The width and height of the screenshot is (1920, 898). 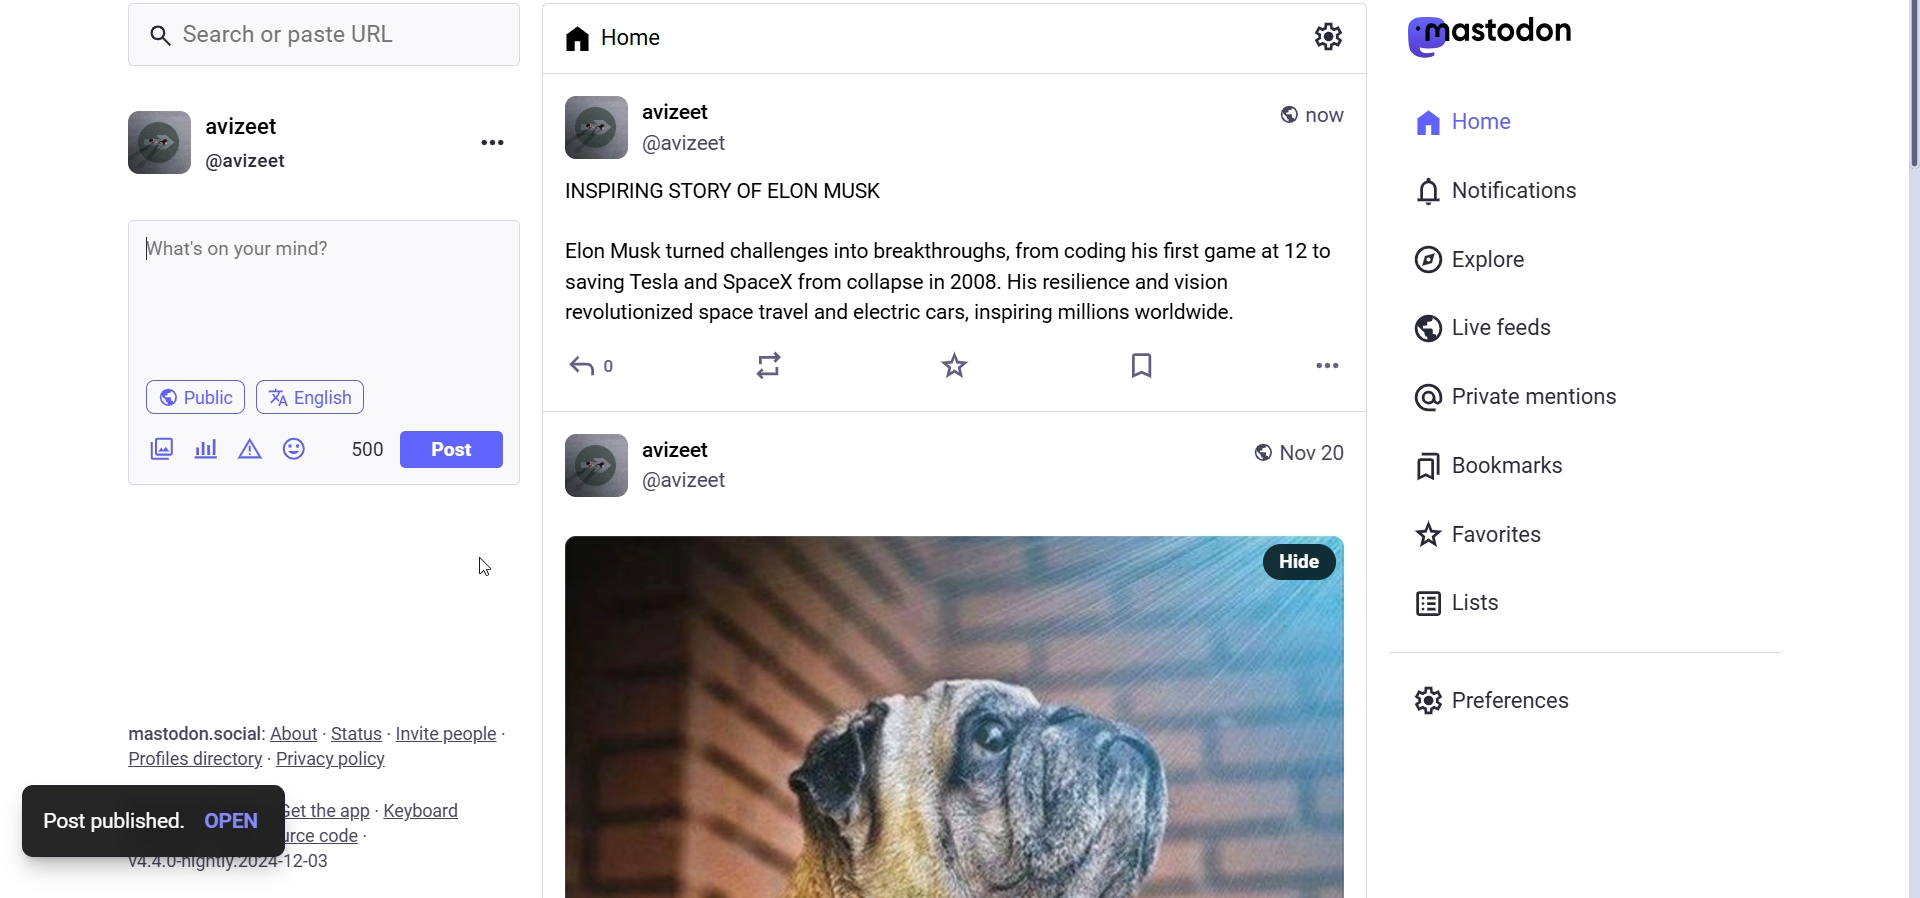 I want to click on status, so click(x=354, y=733).